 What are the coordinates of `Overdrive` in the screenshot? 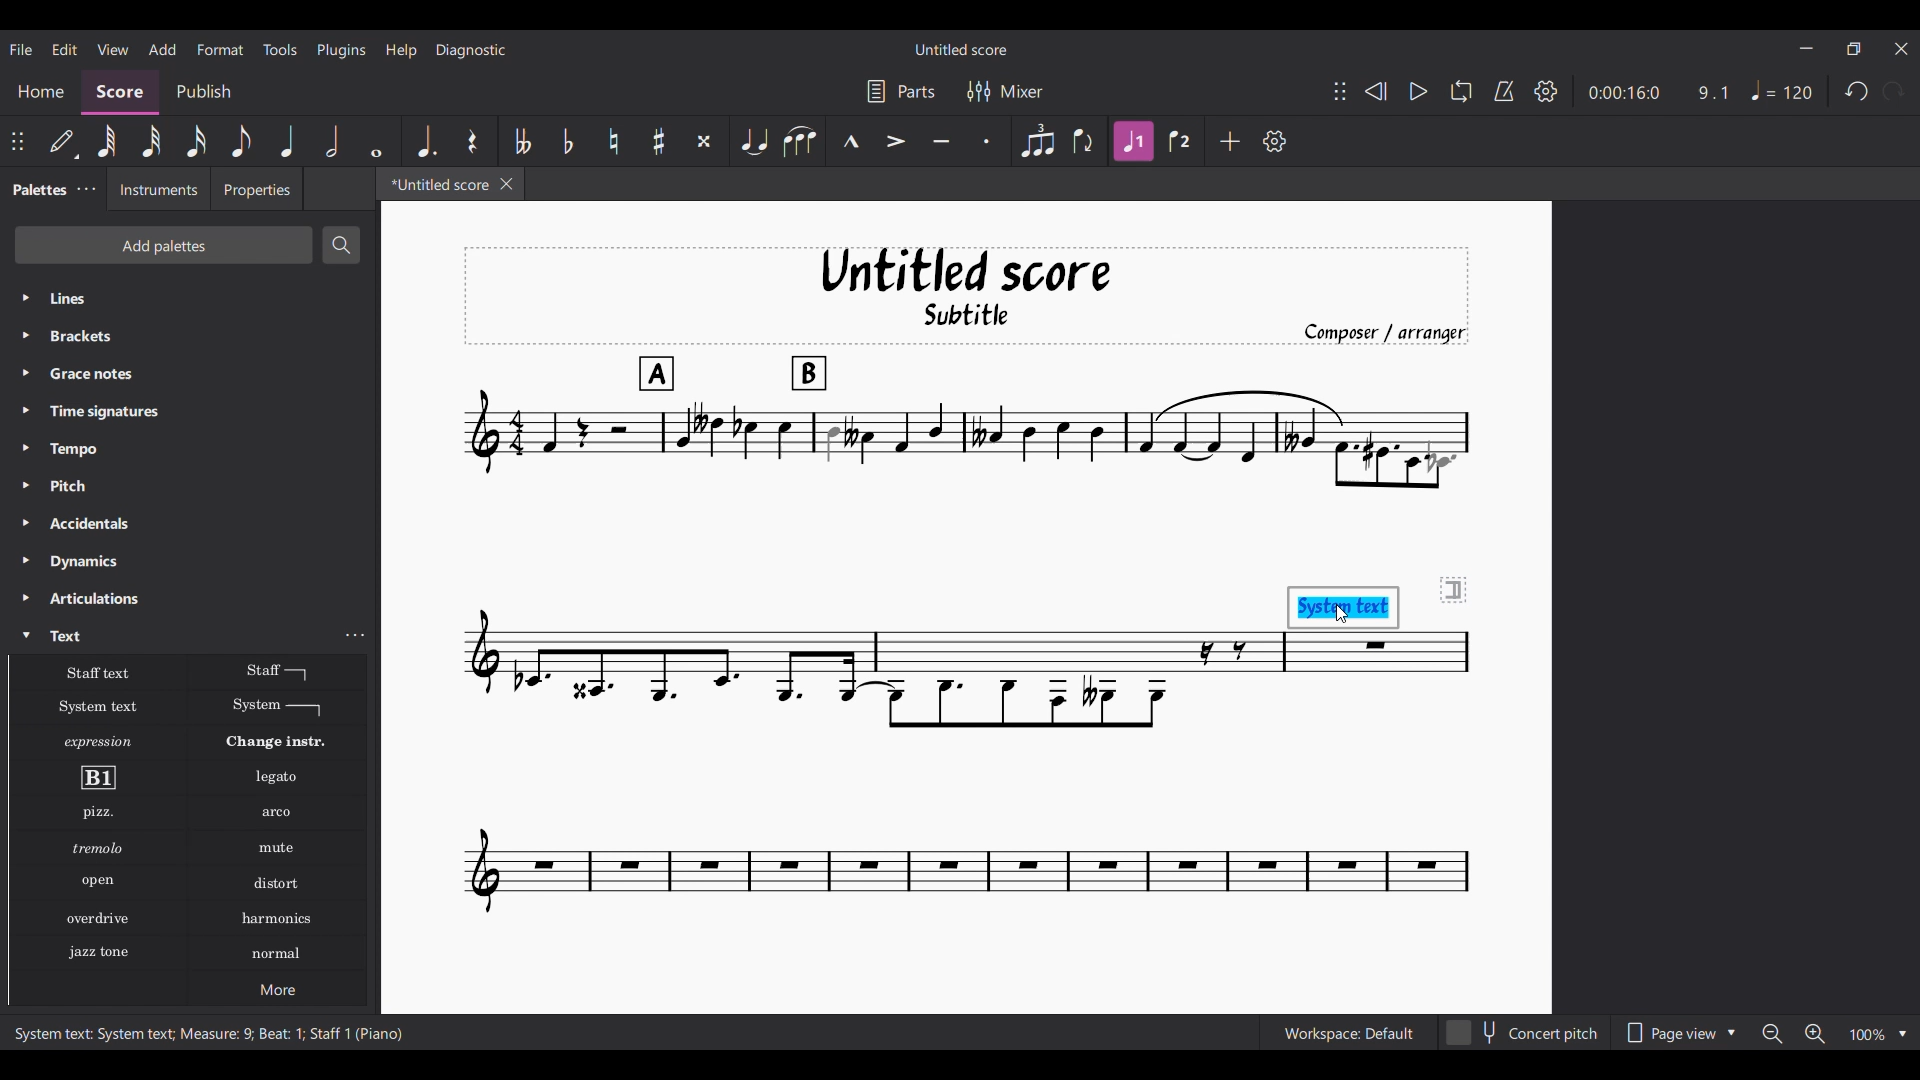 It's located at (98, 918).